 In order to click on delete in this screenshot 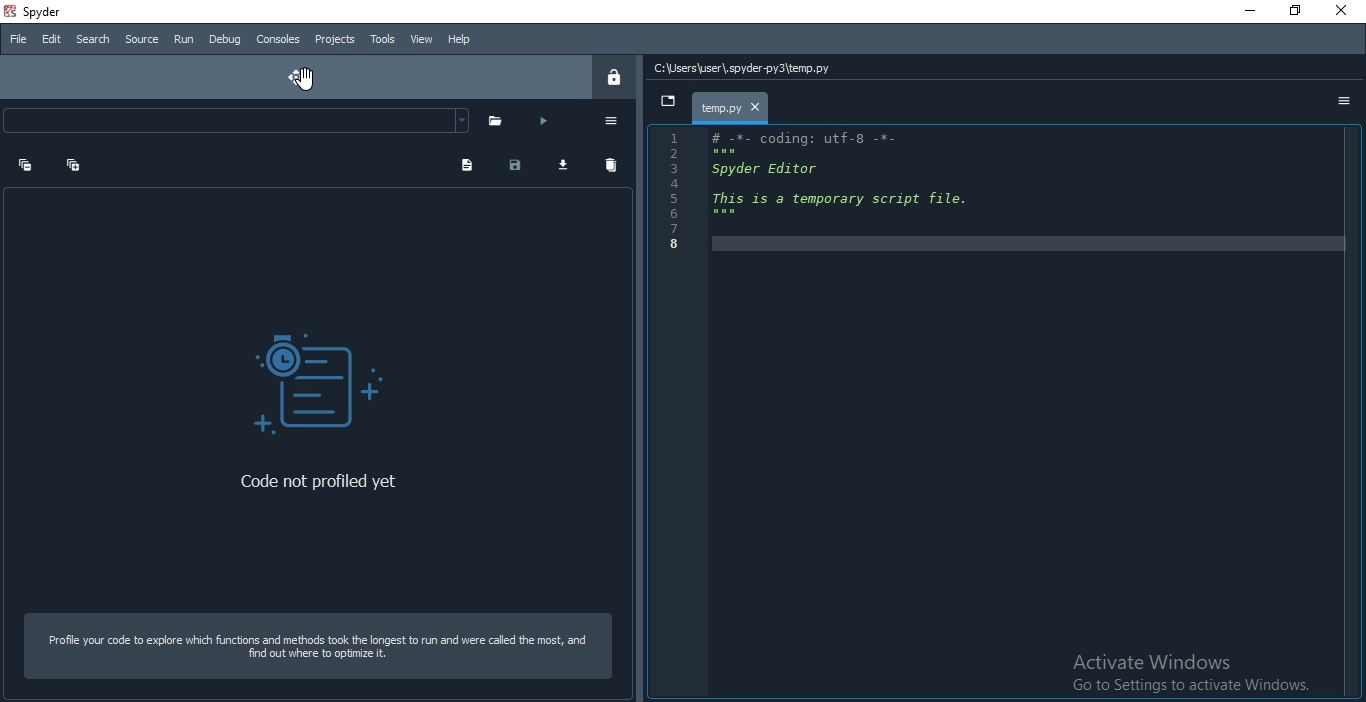, I will do `click(618, 164)`.